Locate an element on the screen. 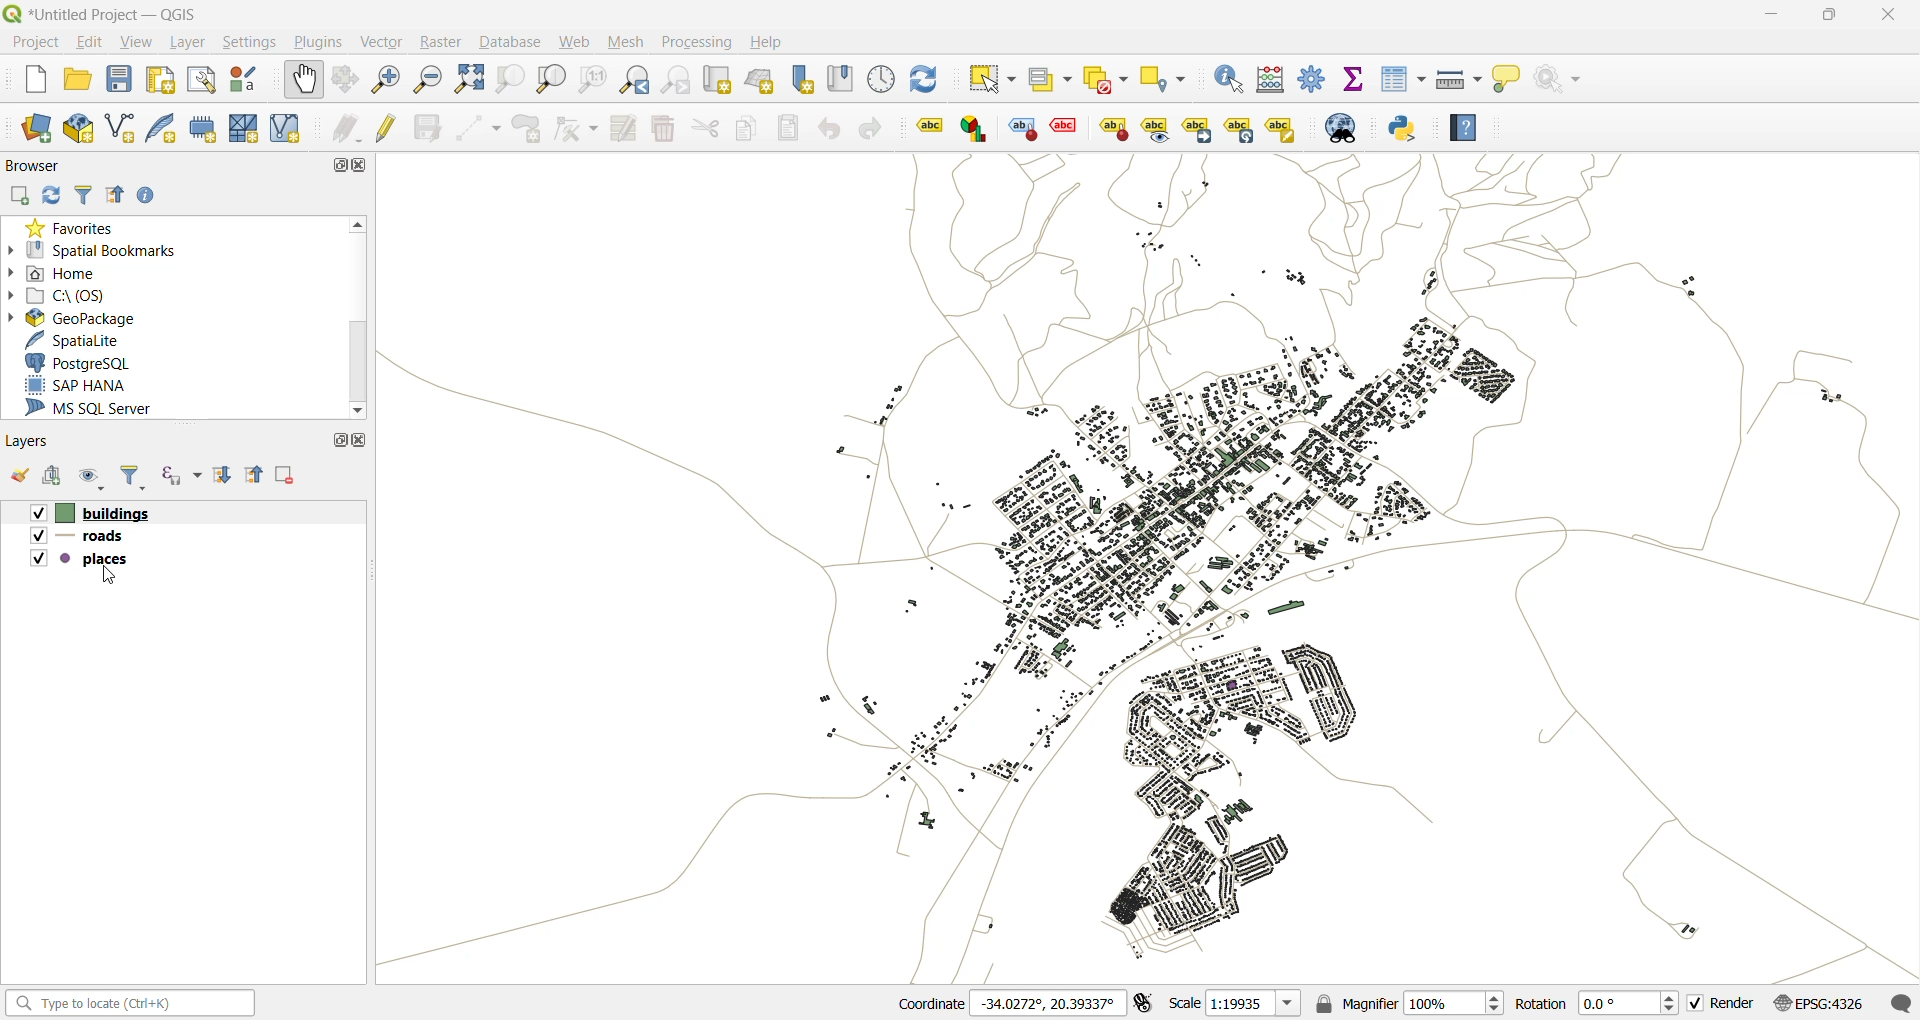 The width and height of the screenshot is (1920, 1020). collapse all is located at coordinates (257, 477).